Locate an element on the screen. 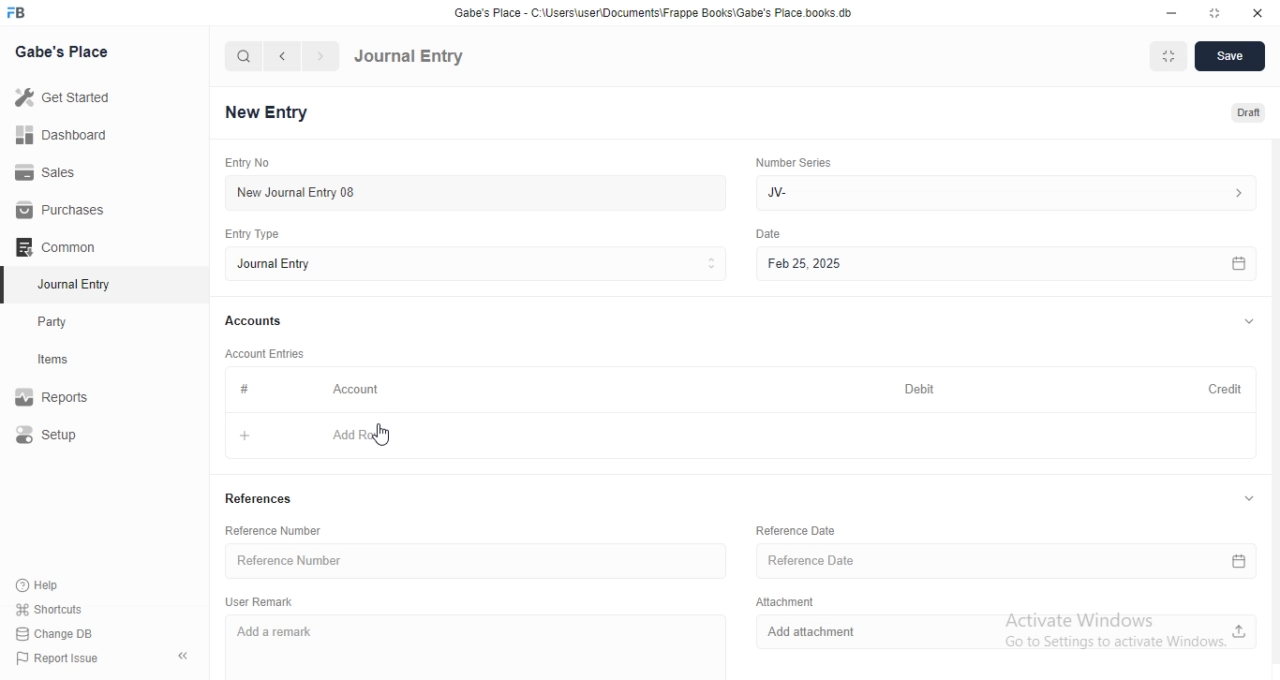 The image size is (1280, 680). Setup is located at coordinates (68, 436).